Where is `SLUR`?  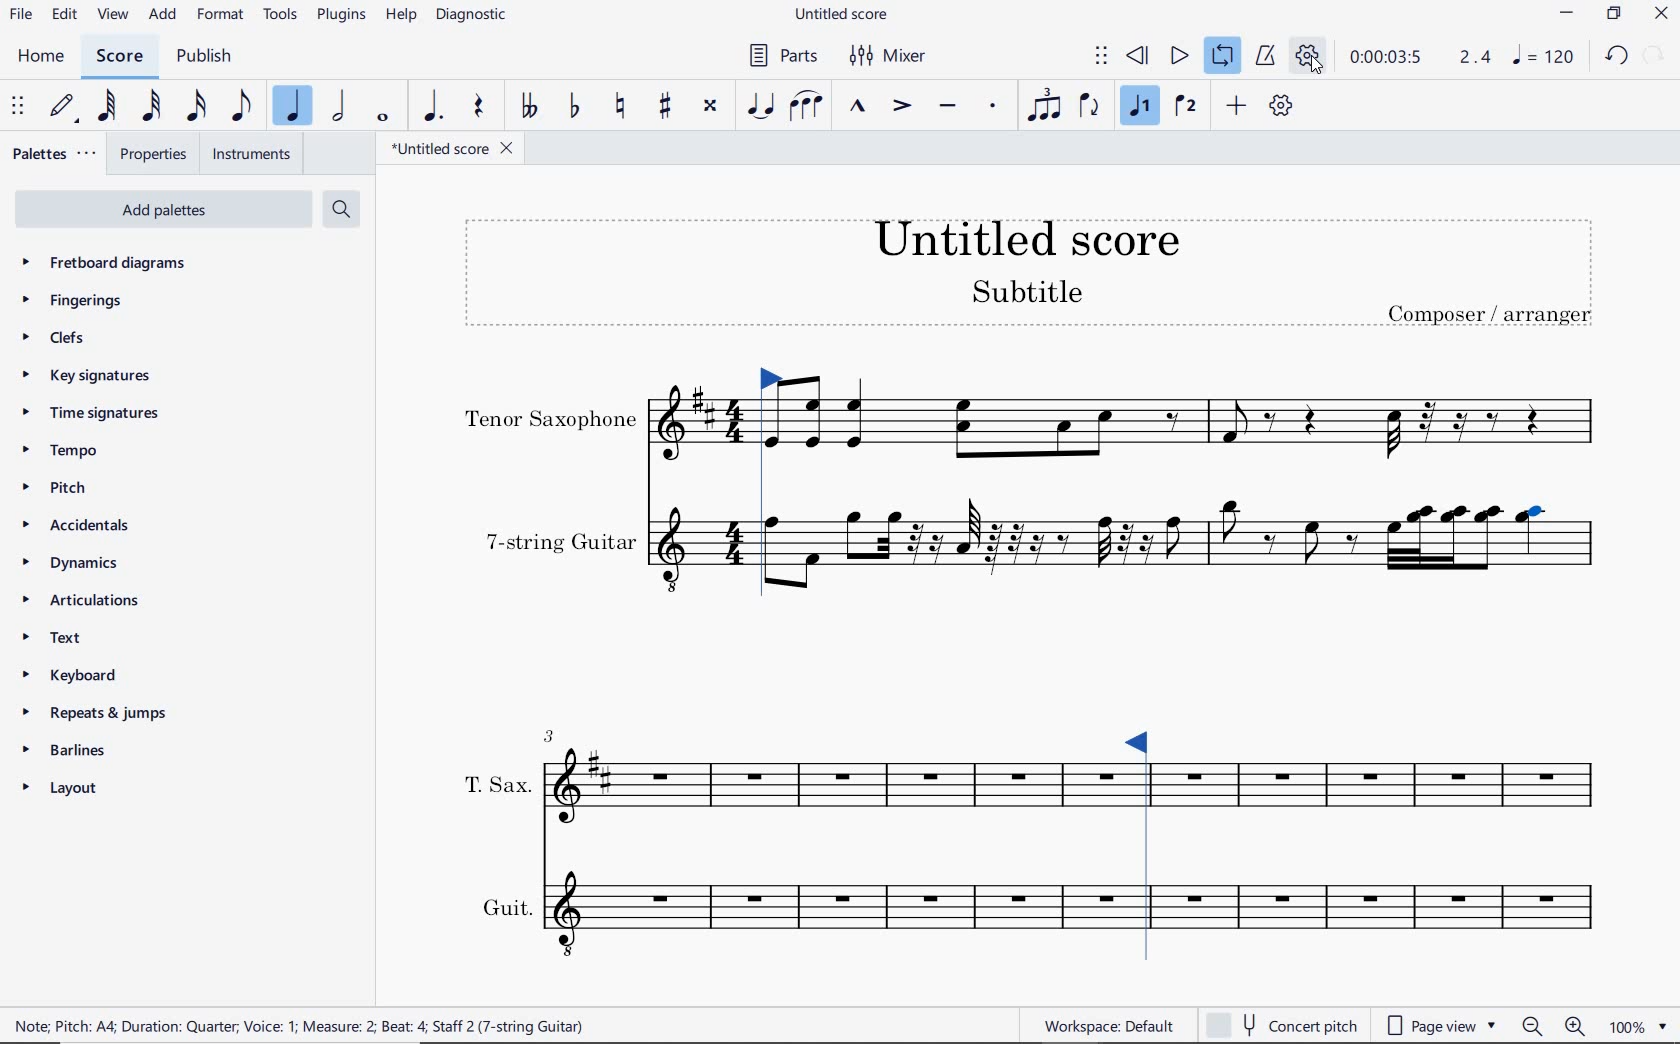 SLUR is located at coordinates (805, 107).